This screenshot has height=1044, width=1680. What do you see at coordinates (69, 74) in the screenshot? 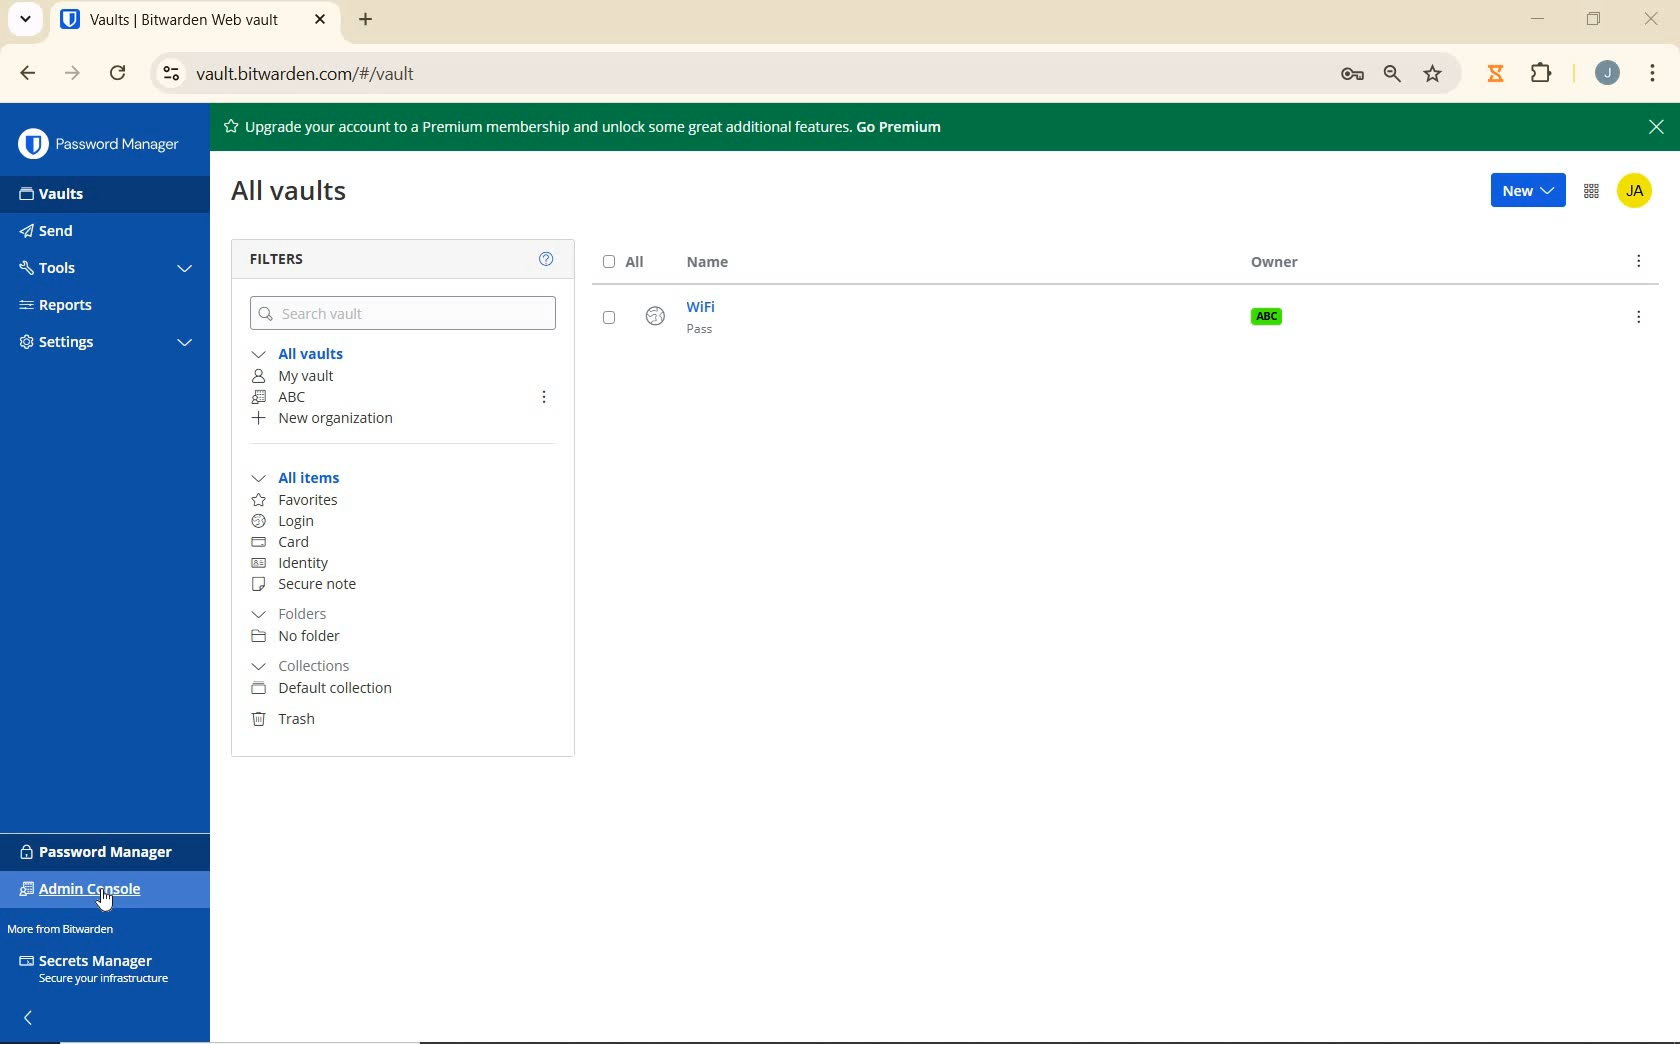
I see `FORWARD` at bounding box center [69, 74].